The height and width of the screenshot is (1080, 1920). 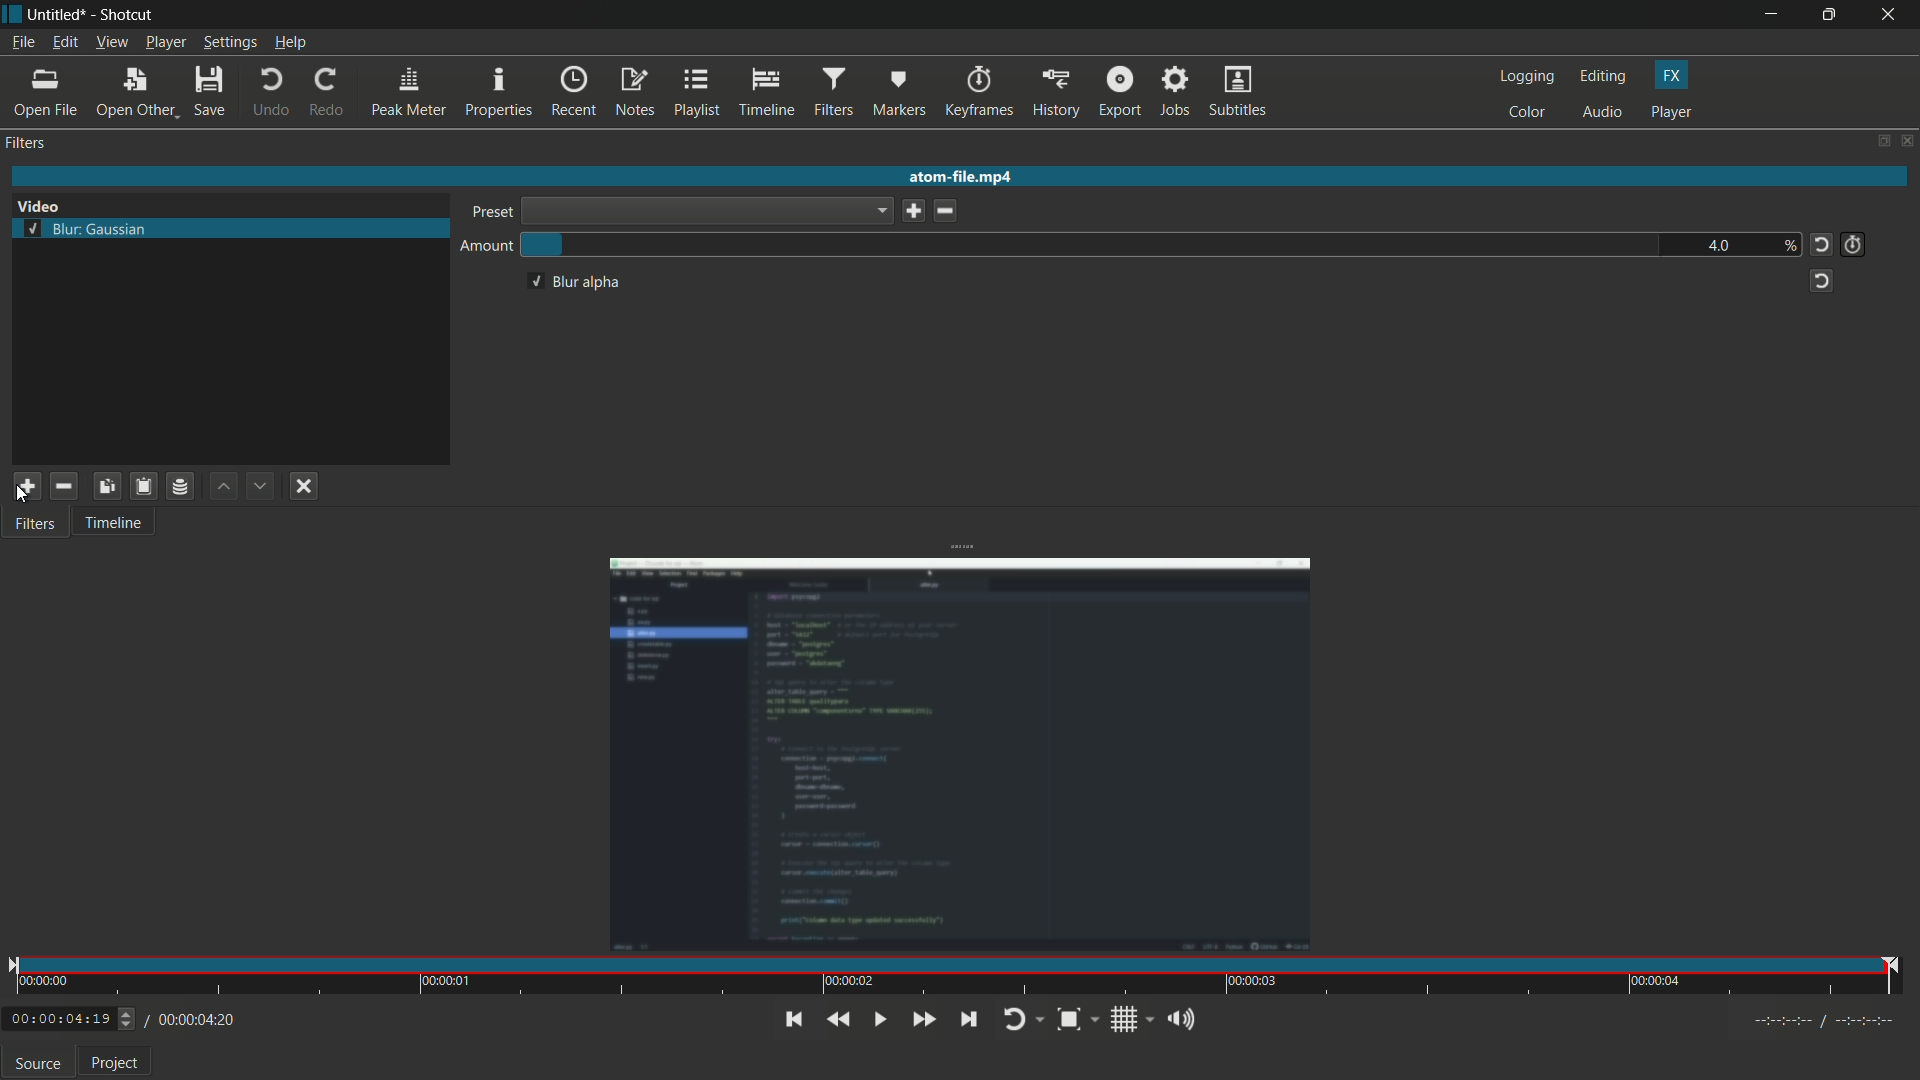 What do you see at coordinates (1852, 245) in the screenshot?
I see `use keyframes for this parameter` at bounding box center [1852, 245].